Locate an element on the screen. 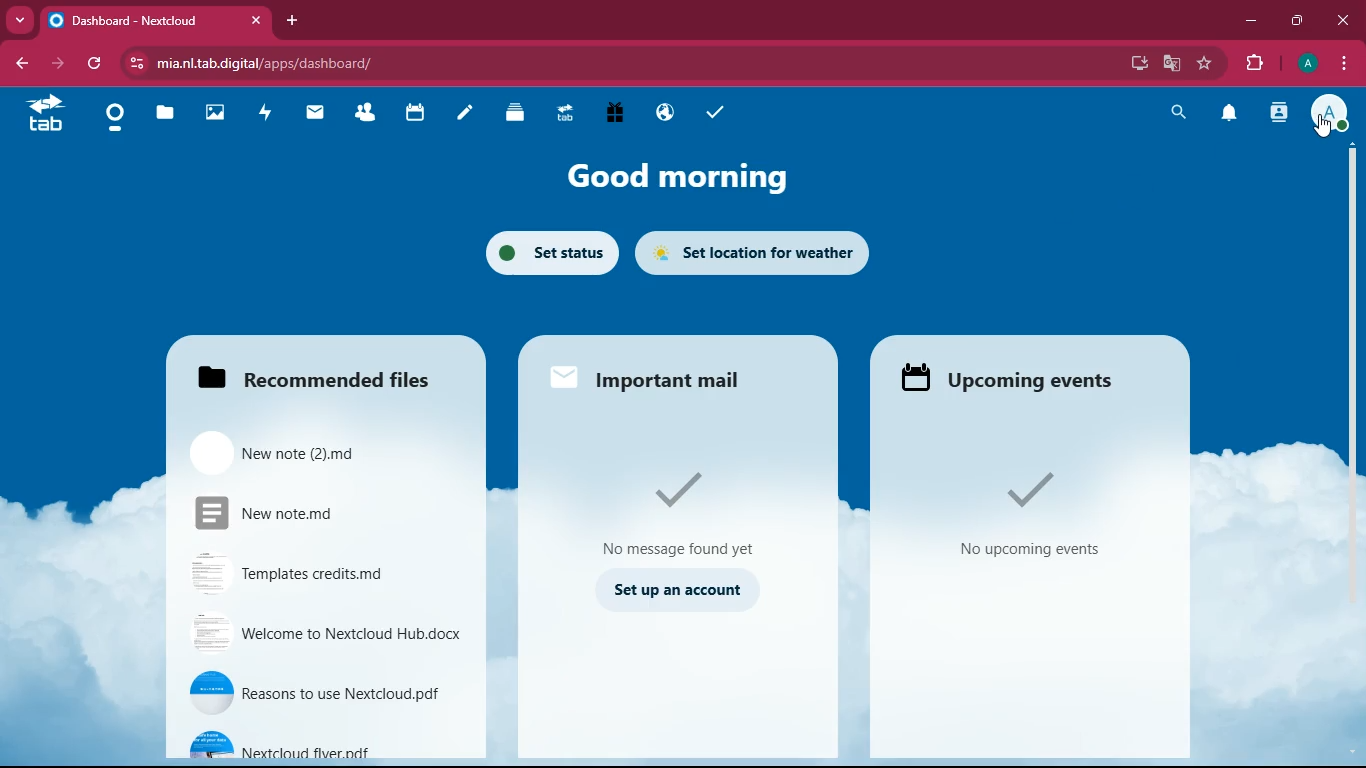 Image resolution: width=1366 pixels, height=768 pixels. Dashboard is located at coordinates (119, 119).